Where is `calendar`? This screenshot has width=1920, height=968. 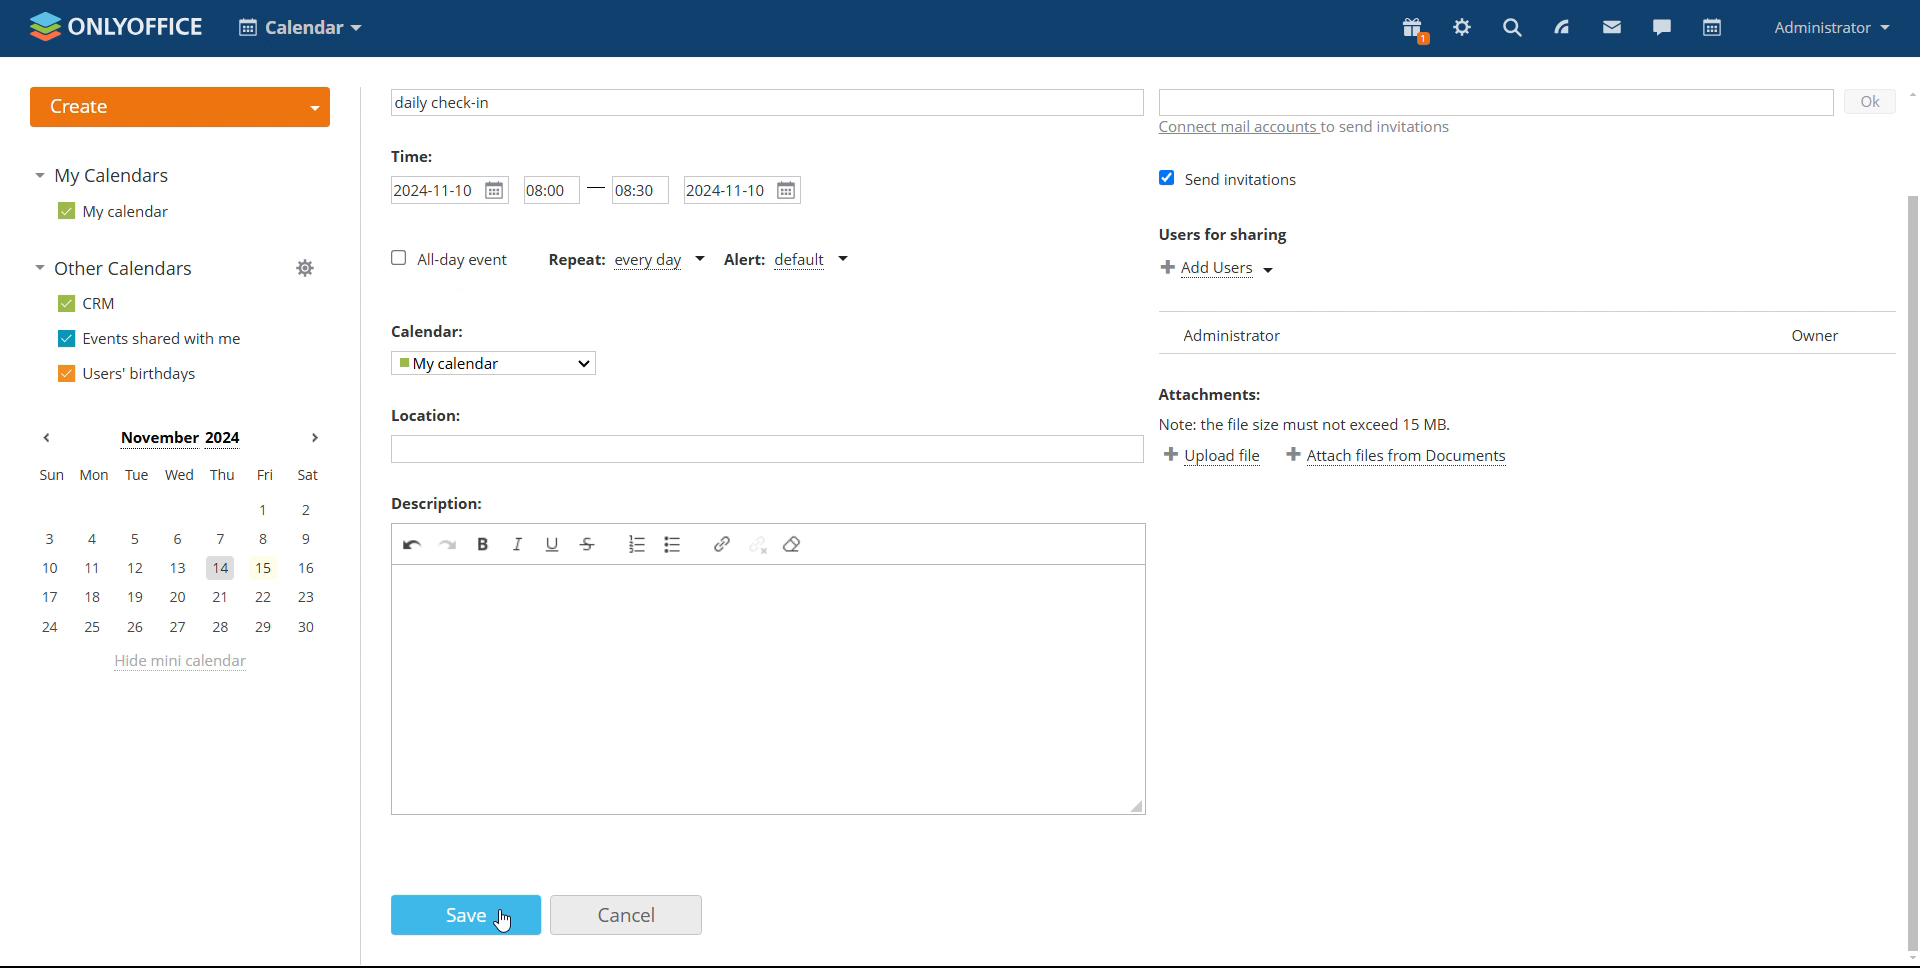
calendar is located at coordinates (439, 333).